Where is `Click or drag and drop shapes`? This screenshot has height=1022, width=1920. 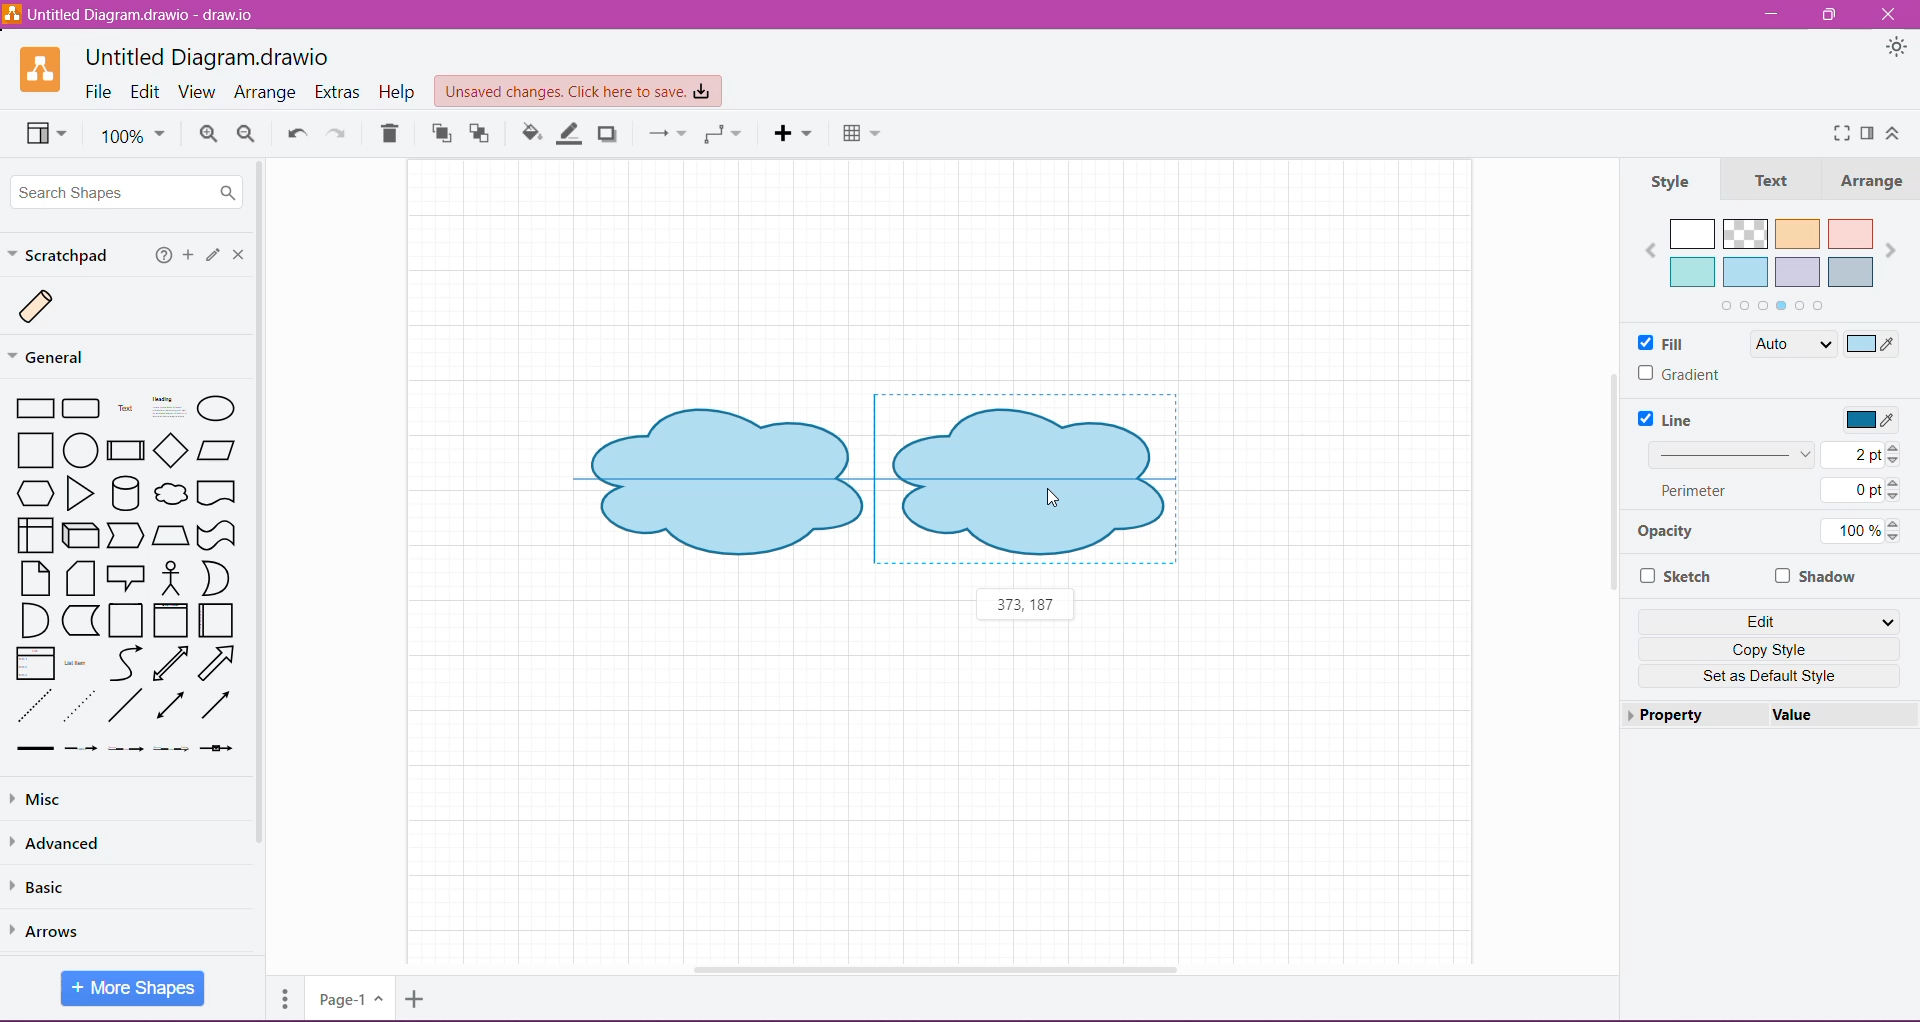 Click or drag and drop shapes is located at coordinates (214, 257).